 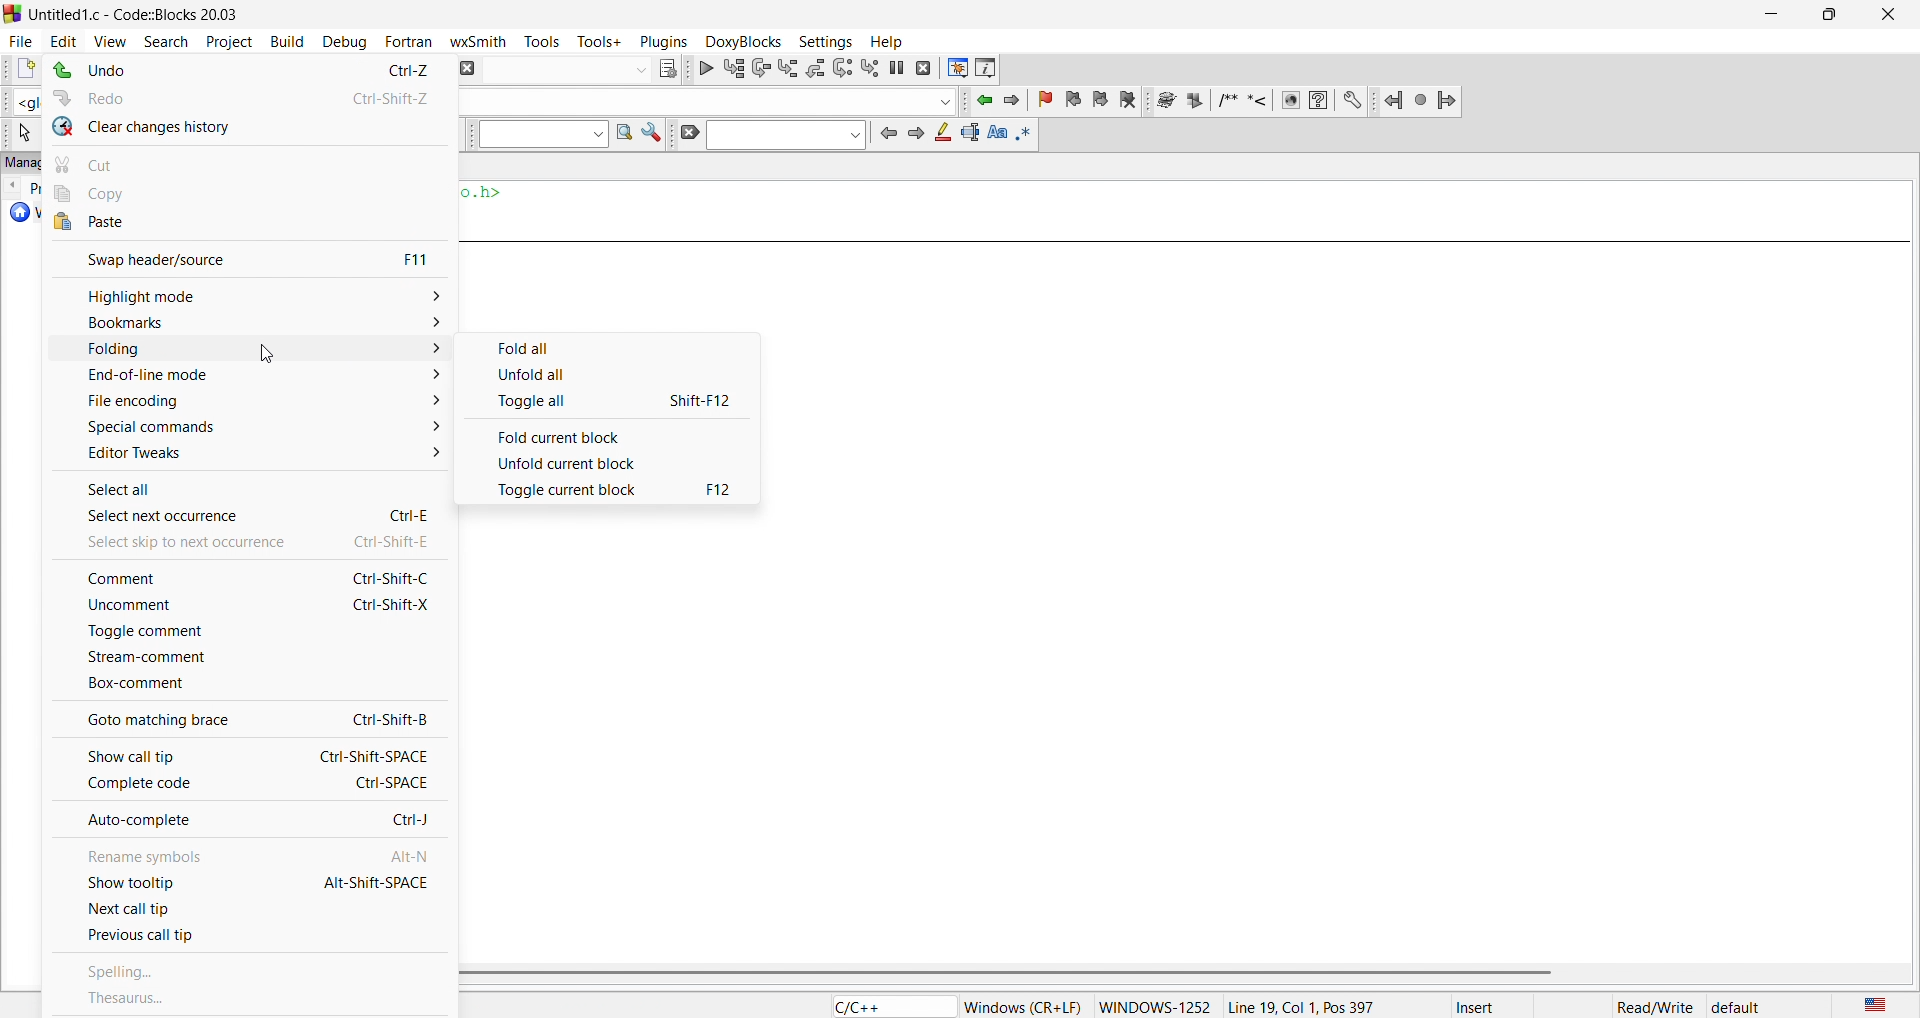 What do you see at coordinates (246, 295) in the screenshot?
I see `highlight mode` at bounding box center [246, 295].